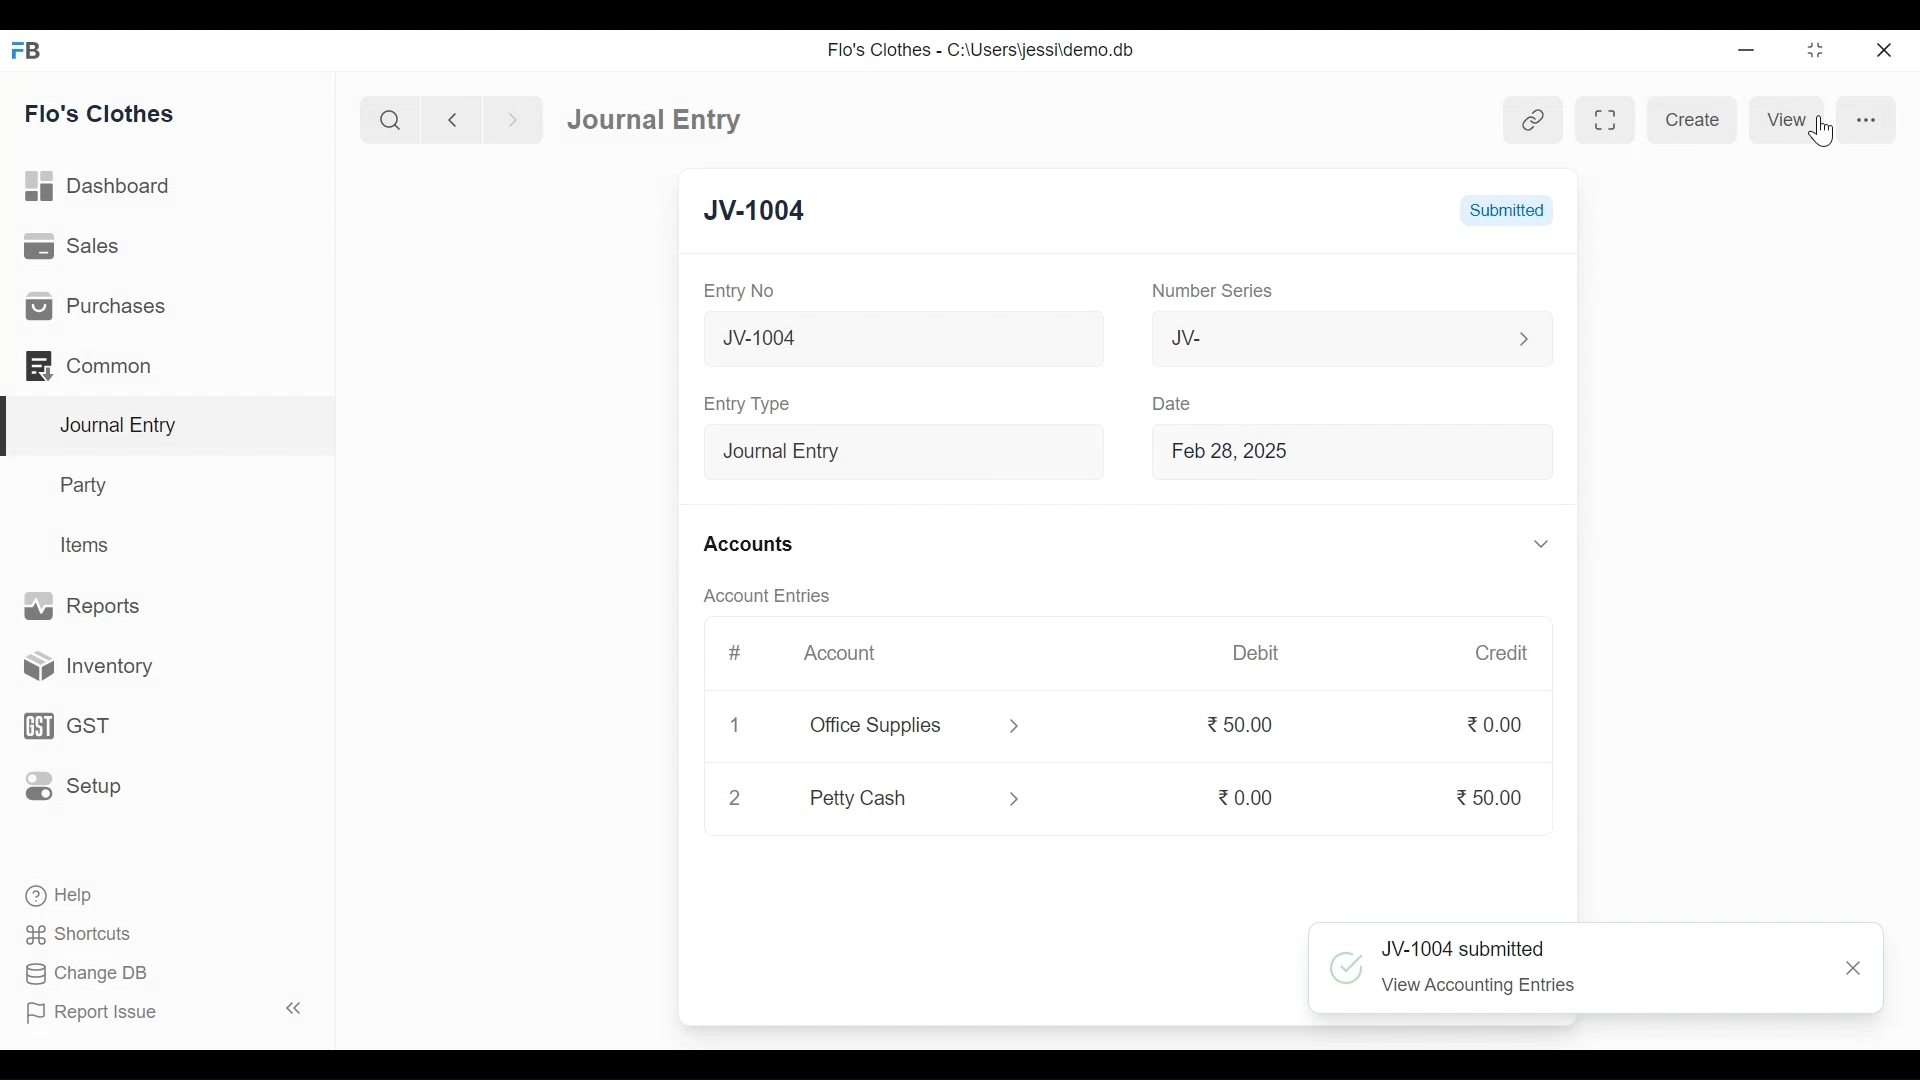 The image size is (1920, 1080). I want to click on Accounts, so click(748, 545).